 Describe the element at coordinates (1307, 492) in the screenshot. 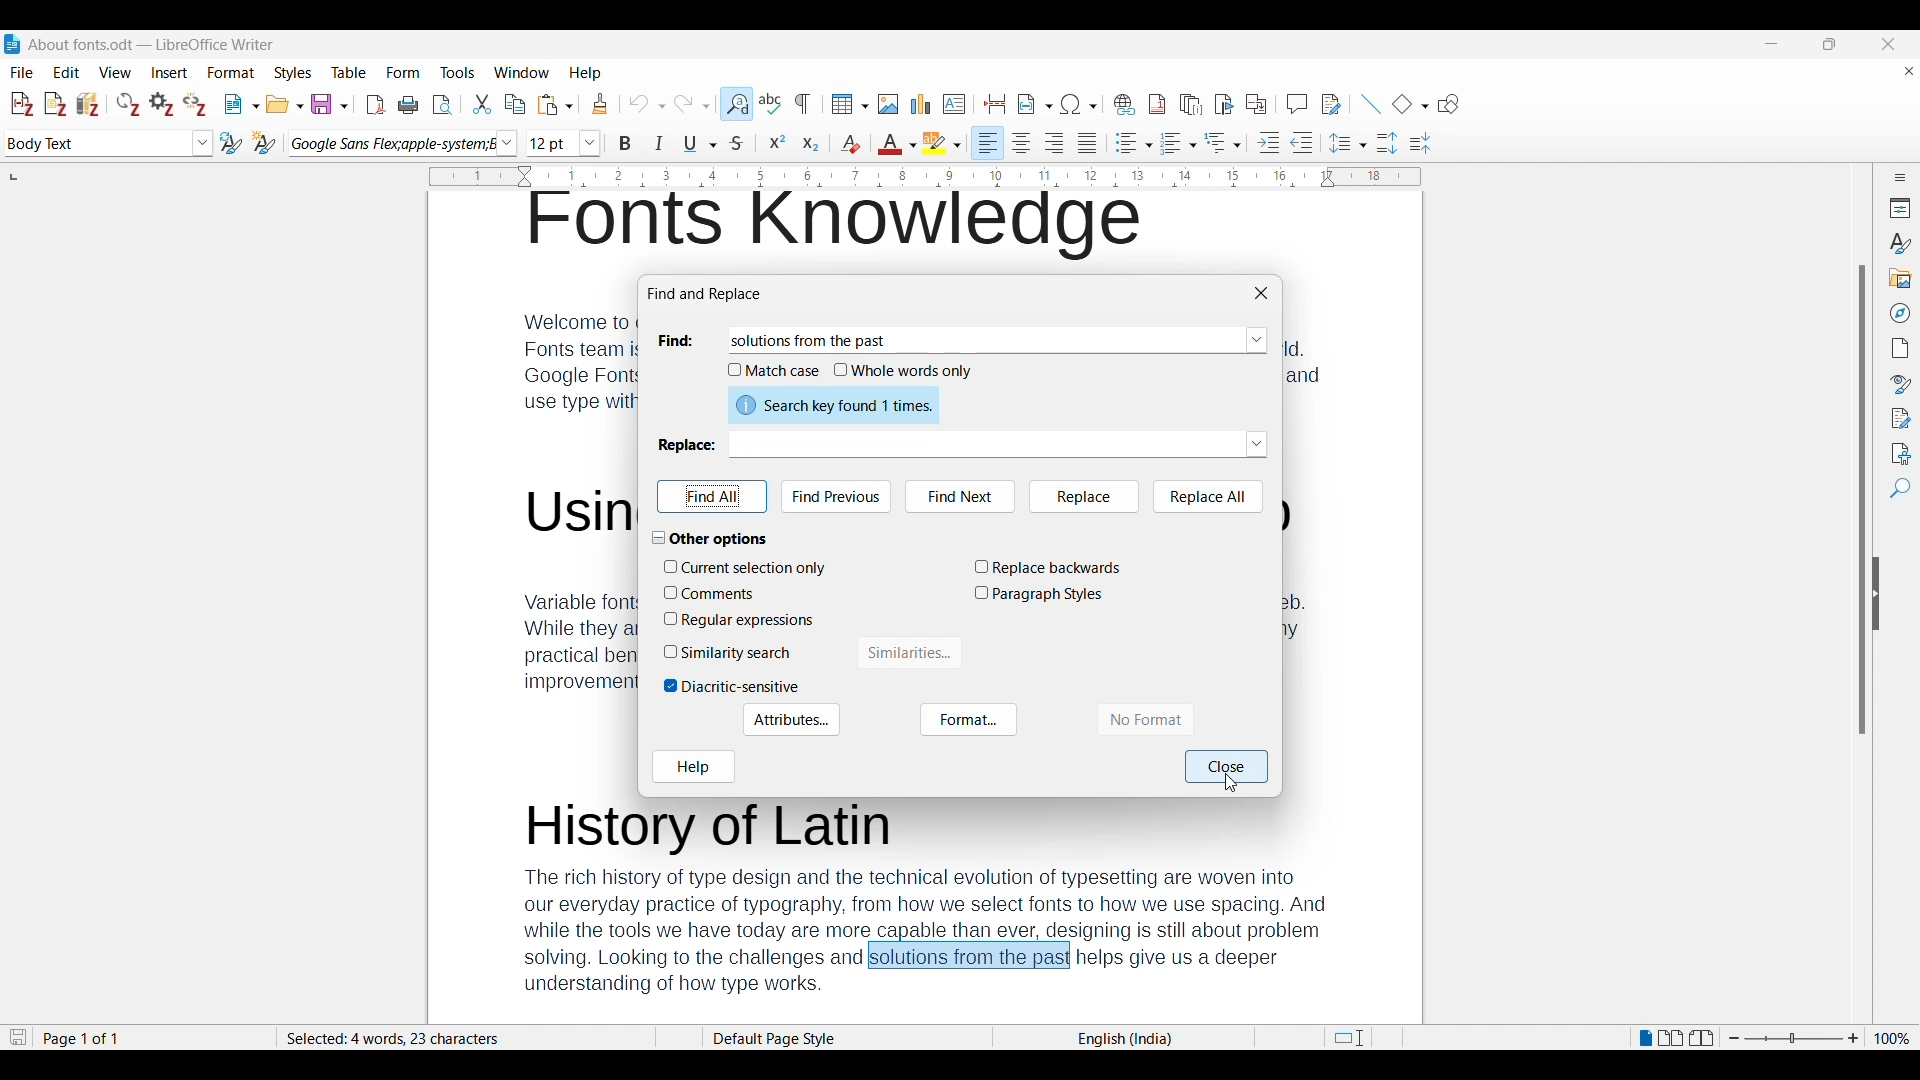

I see `text` at that location.